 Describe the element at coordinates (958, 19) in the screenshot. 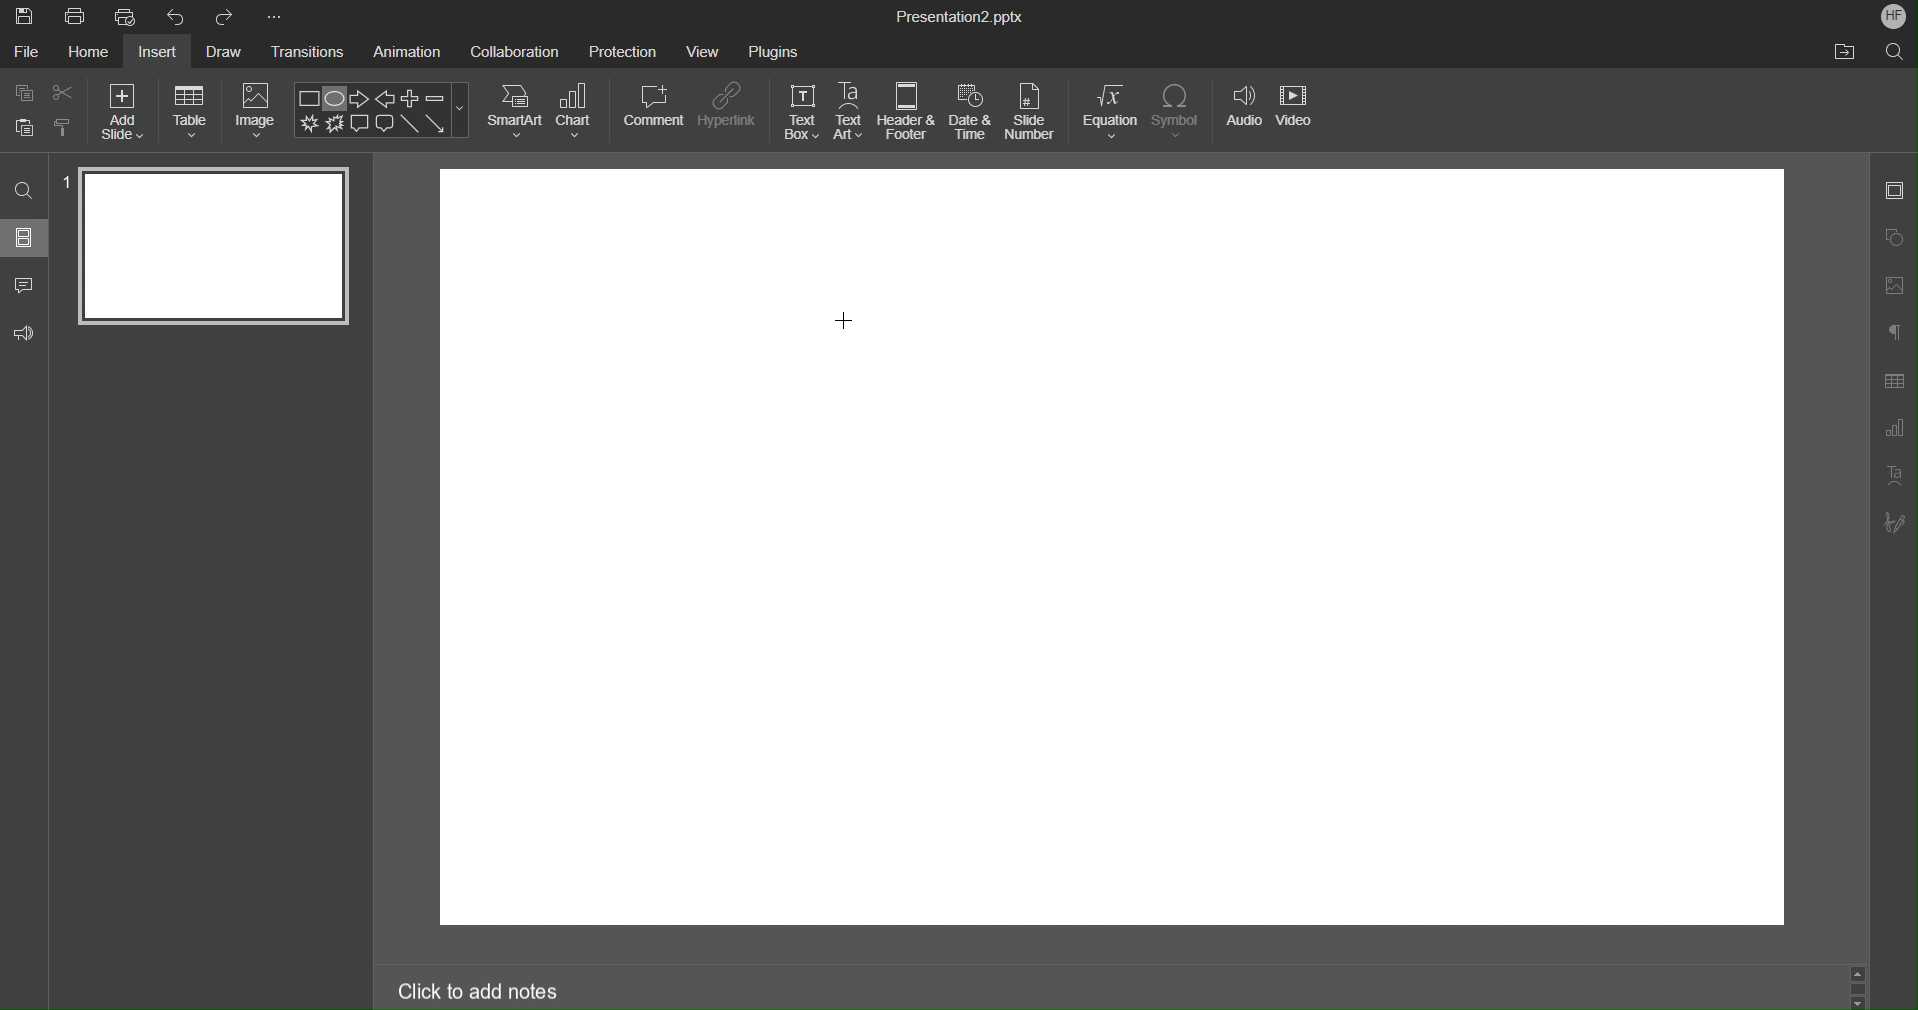

I see `Presentation2` at that location.